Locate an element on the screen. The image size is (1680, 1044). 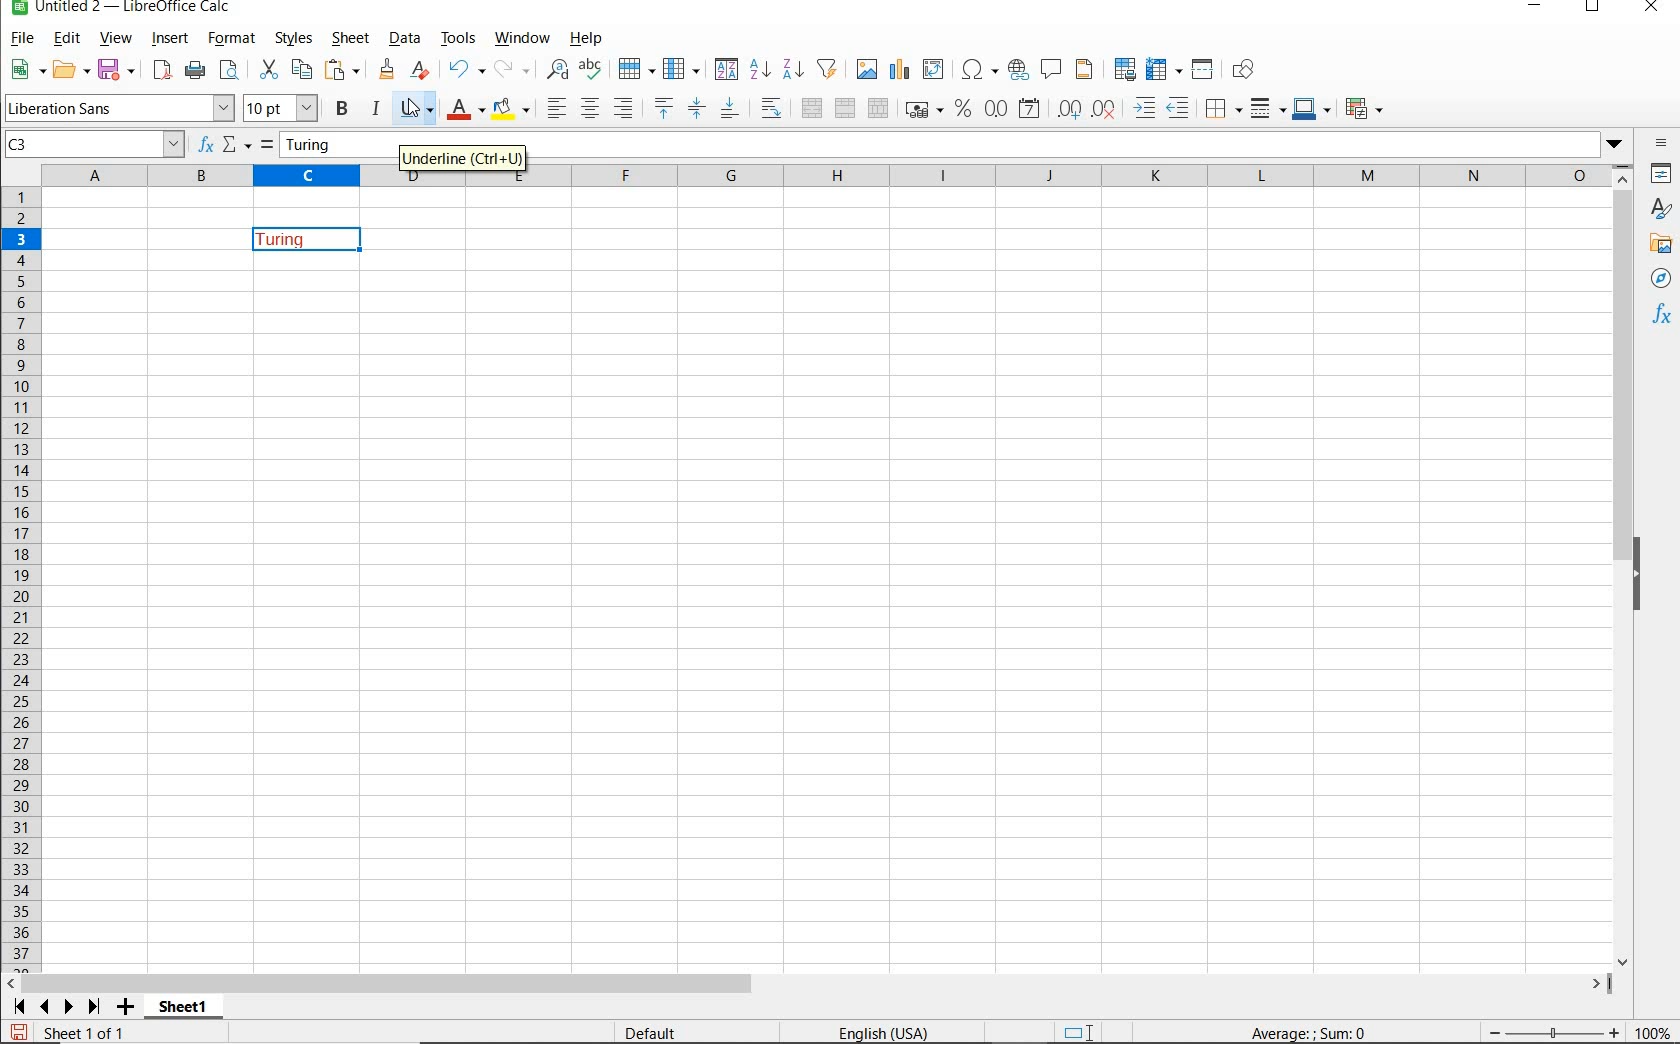
COPY is located at coordinates (303, 69).